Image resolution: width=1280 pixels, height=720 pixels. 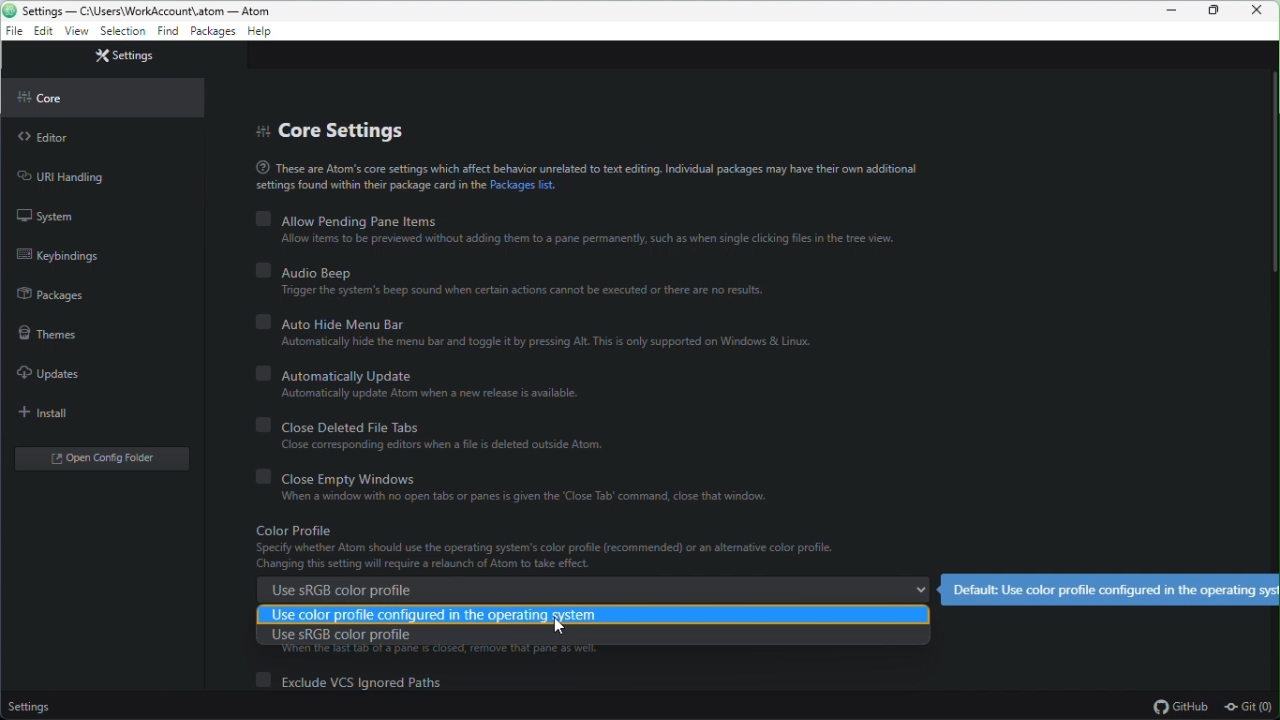 What do you see at coordinates (584, 177) in the screenshot?
I see `Text` at bounding box center [584, 177].